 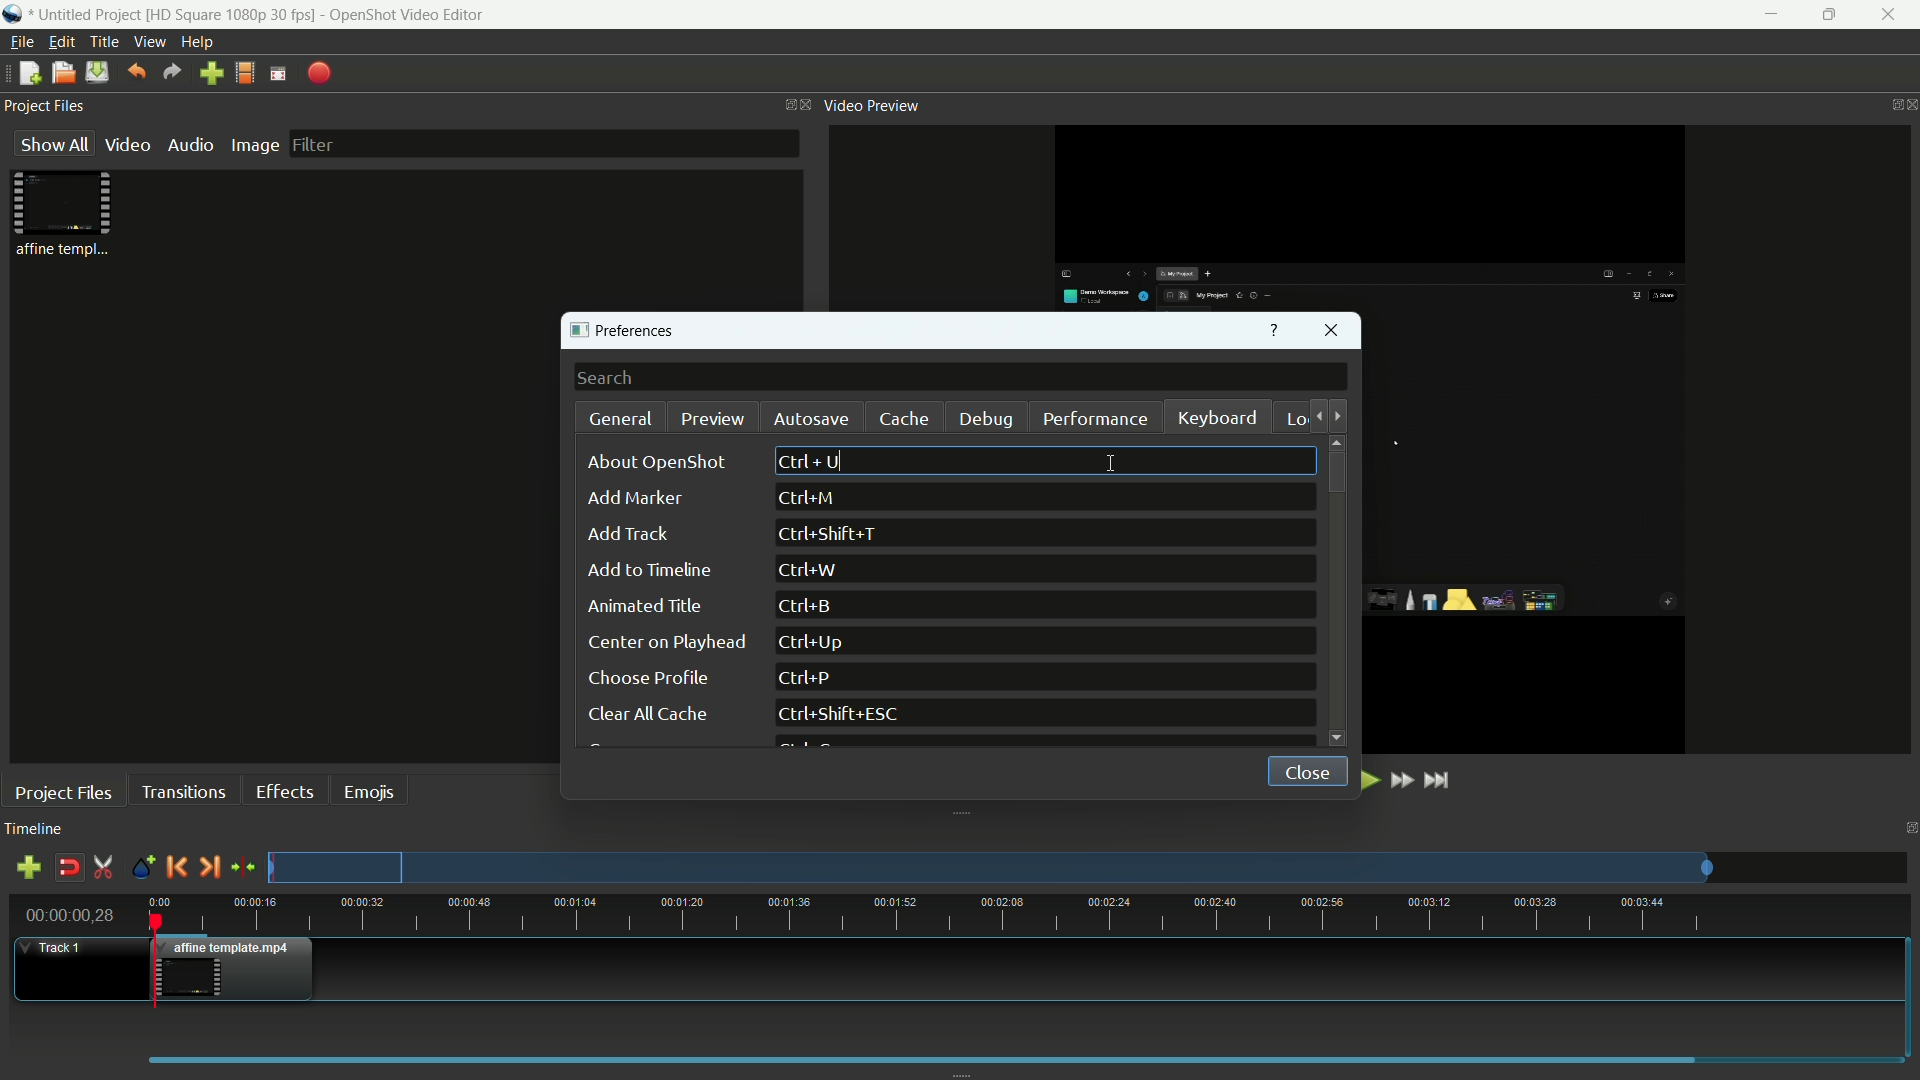 I want to click on keyboard shortcut, so click(x=809, y=606).